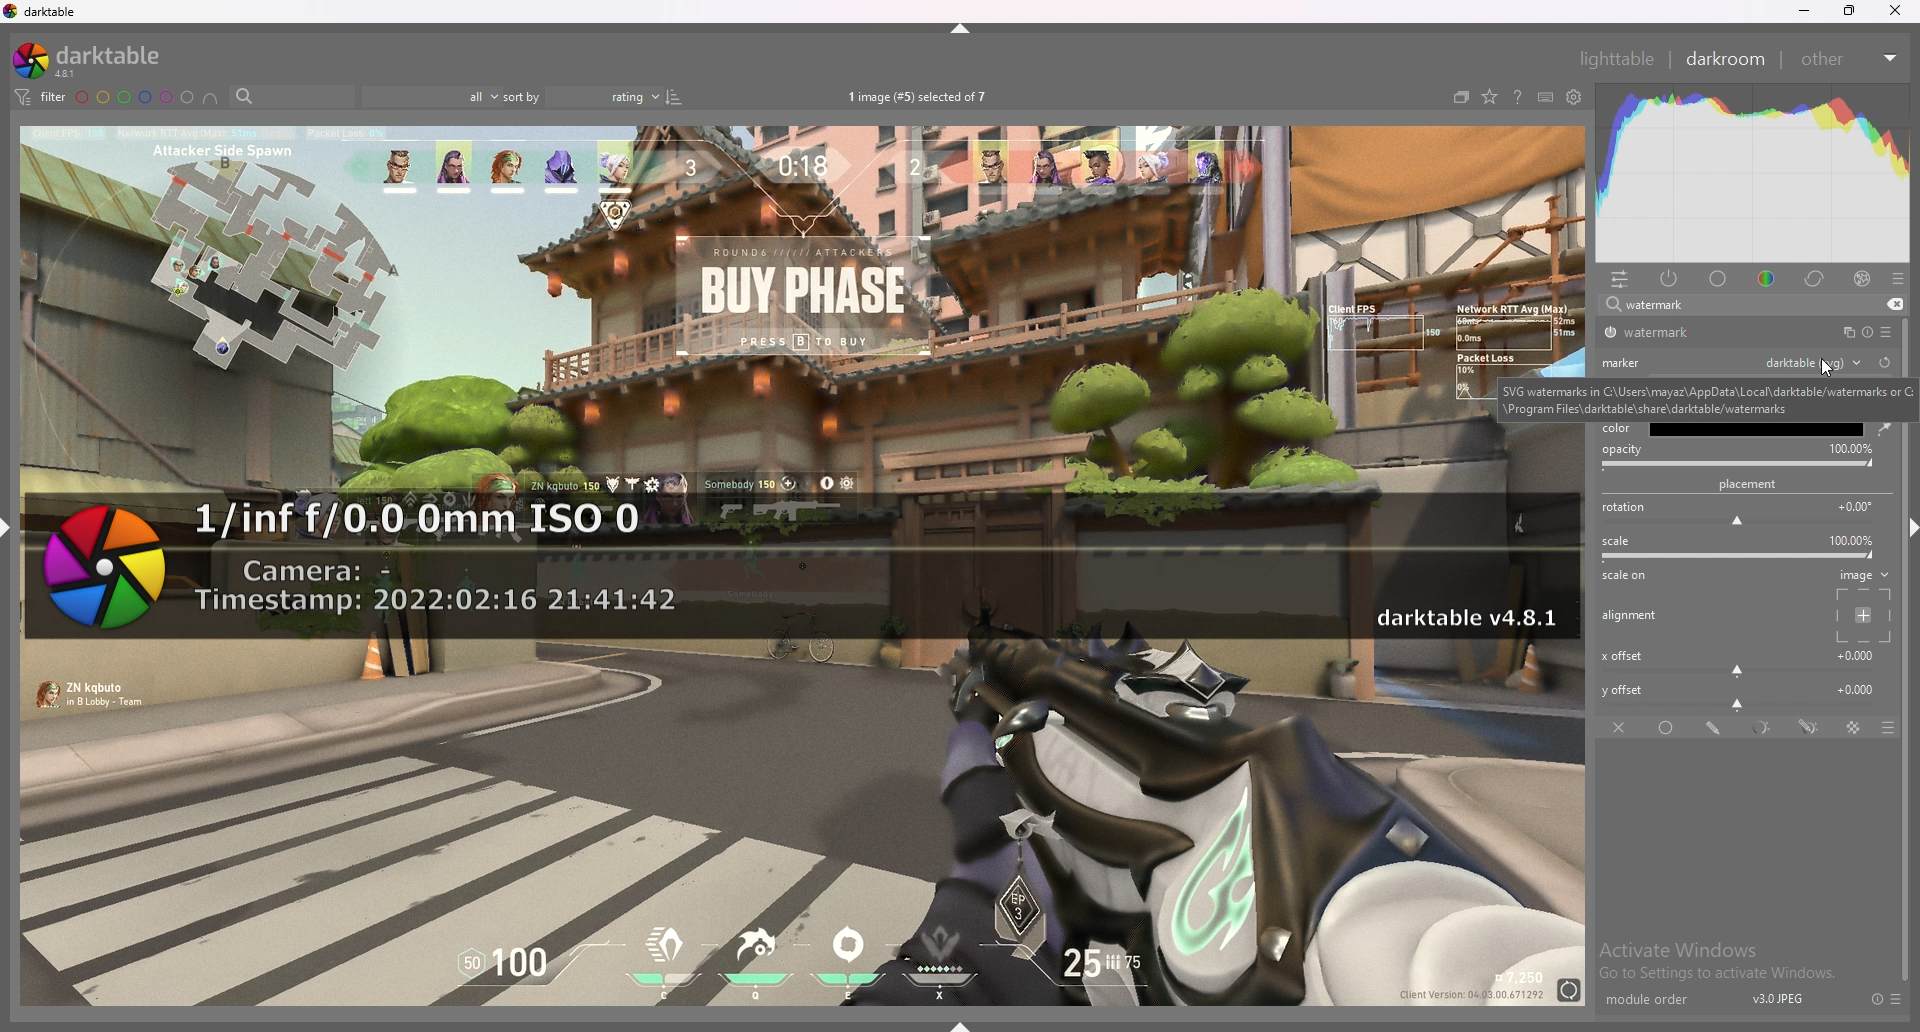 This screenshot has width=1920, height=1032. I want to click on scale on, so click(1630, 577).